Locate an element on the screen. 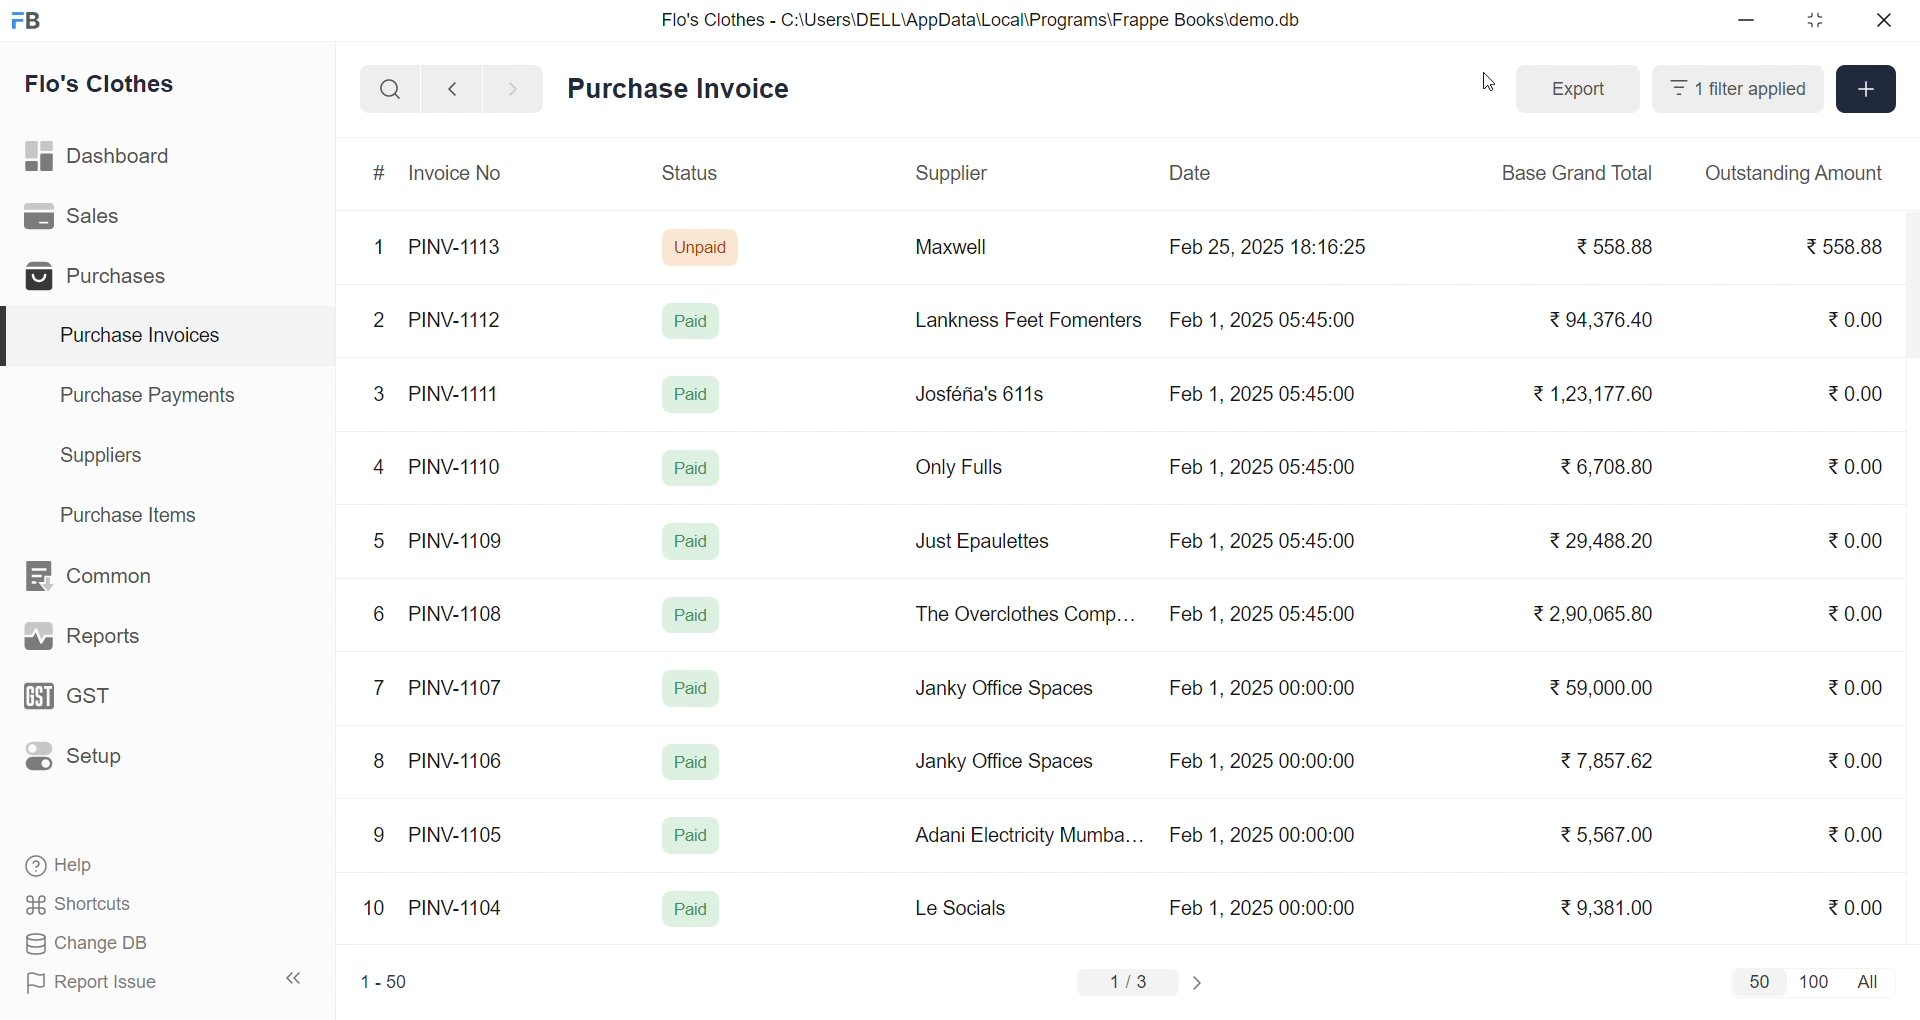 The width and height of the screenshot is (1920, 1020). Sales is located at coordinates (103, 220).